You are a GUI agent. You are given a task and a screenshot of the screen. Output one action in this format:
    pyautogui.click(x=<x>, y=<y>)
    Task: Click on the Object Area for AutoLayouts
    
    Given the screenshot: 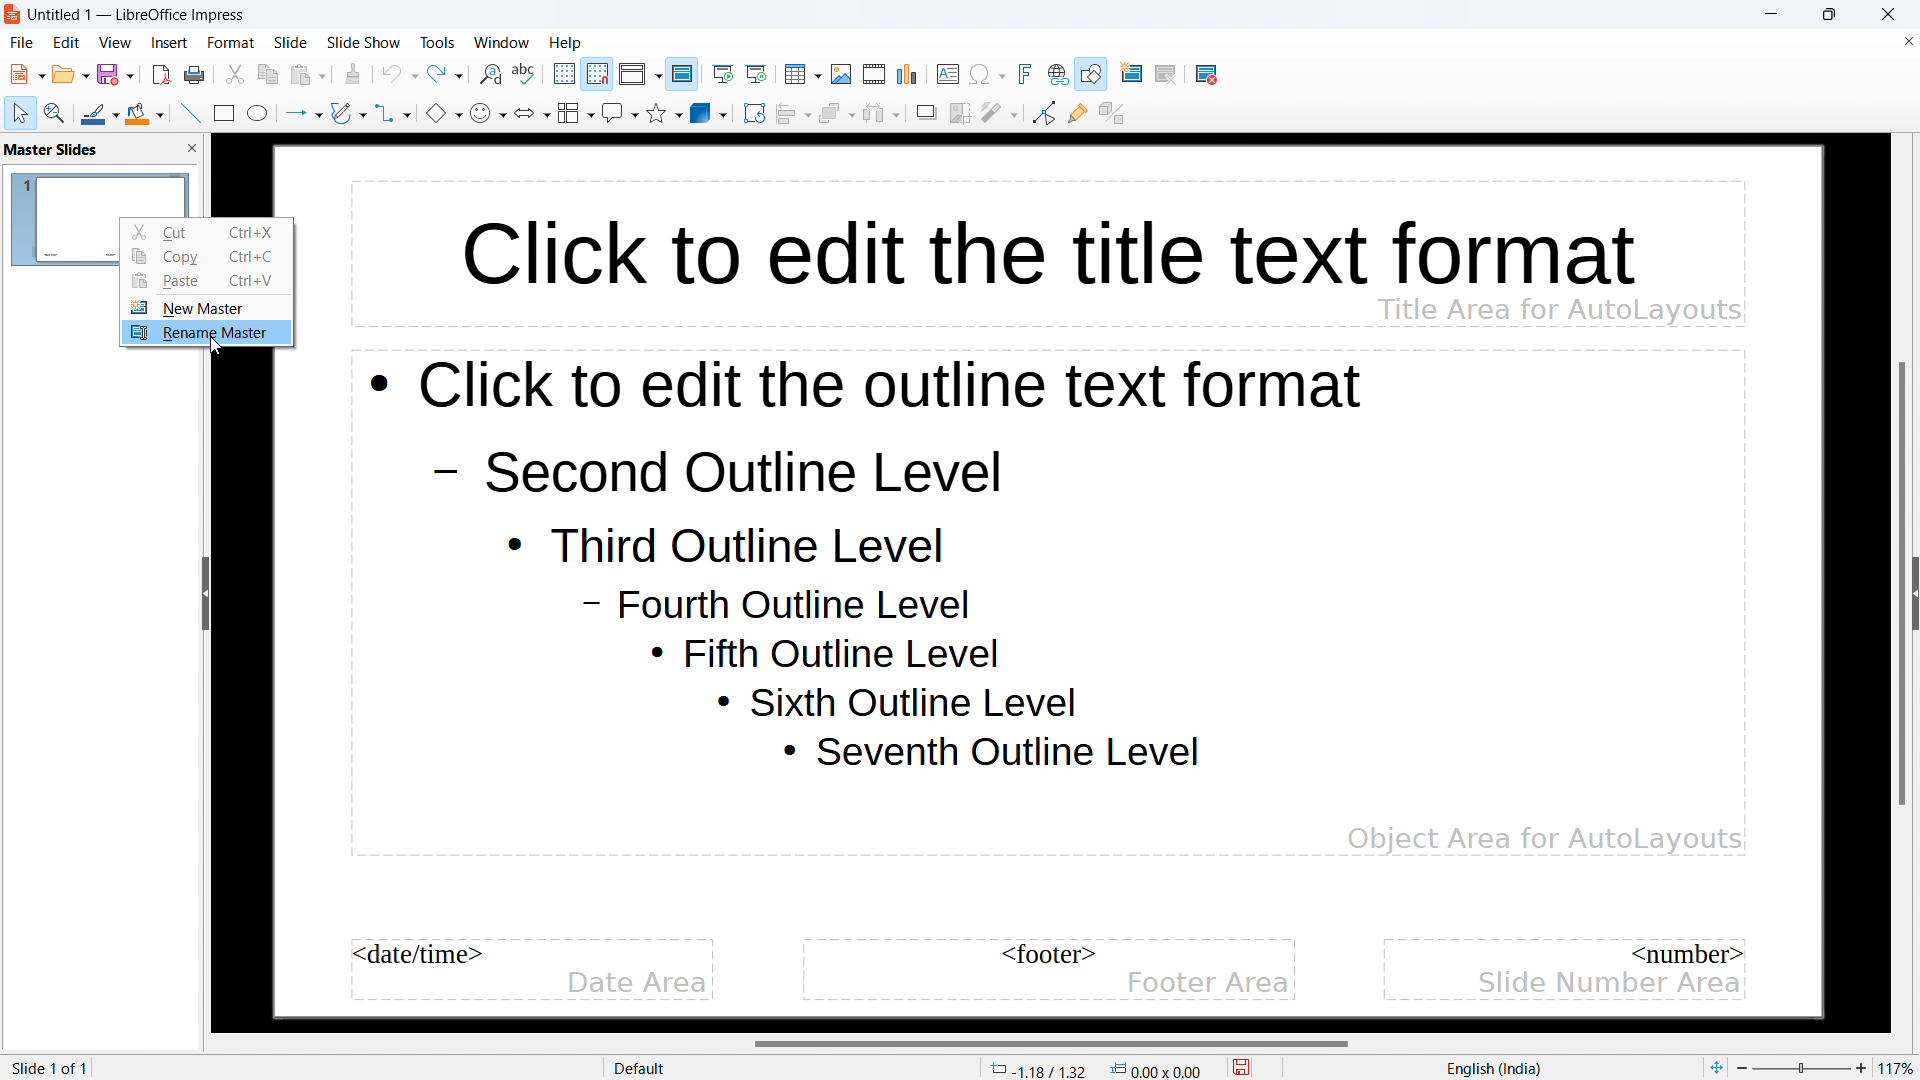 What is the action you would take?
    pyautogui.click(x=1544, y=829)
    